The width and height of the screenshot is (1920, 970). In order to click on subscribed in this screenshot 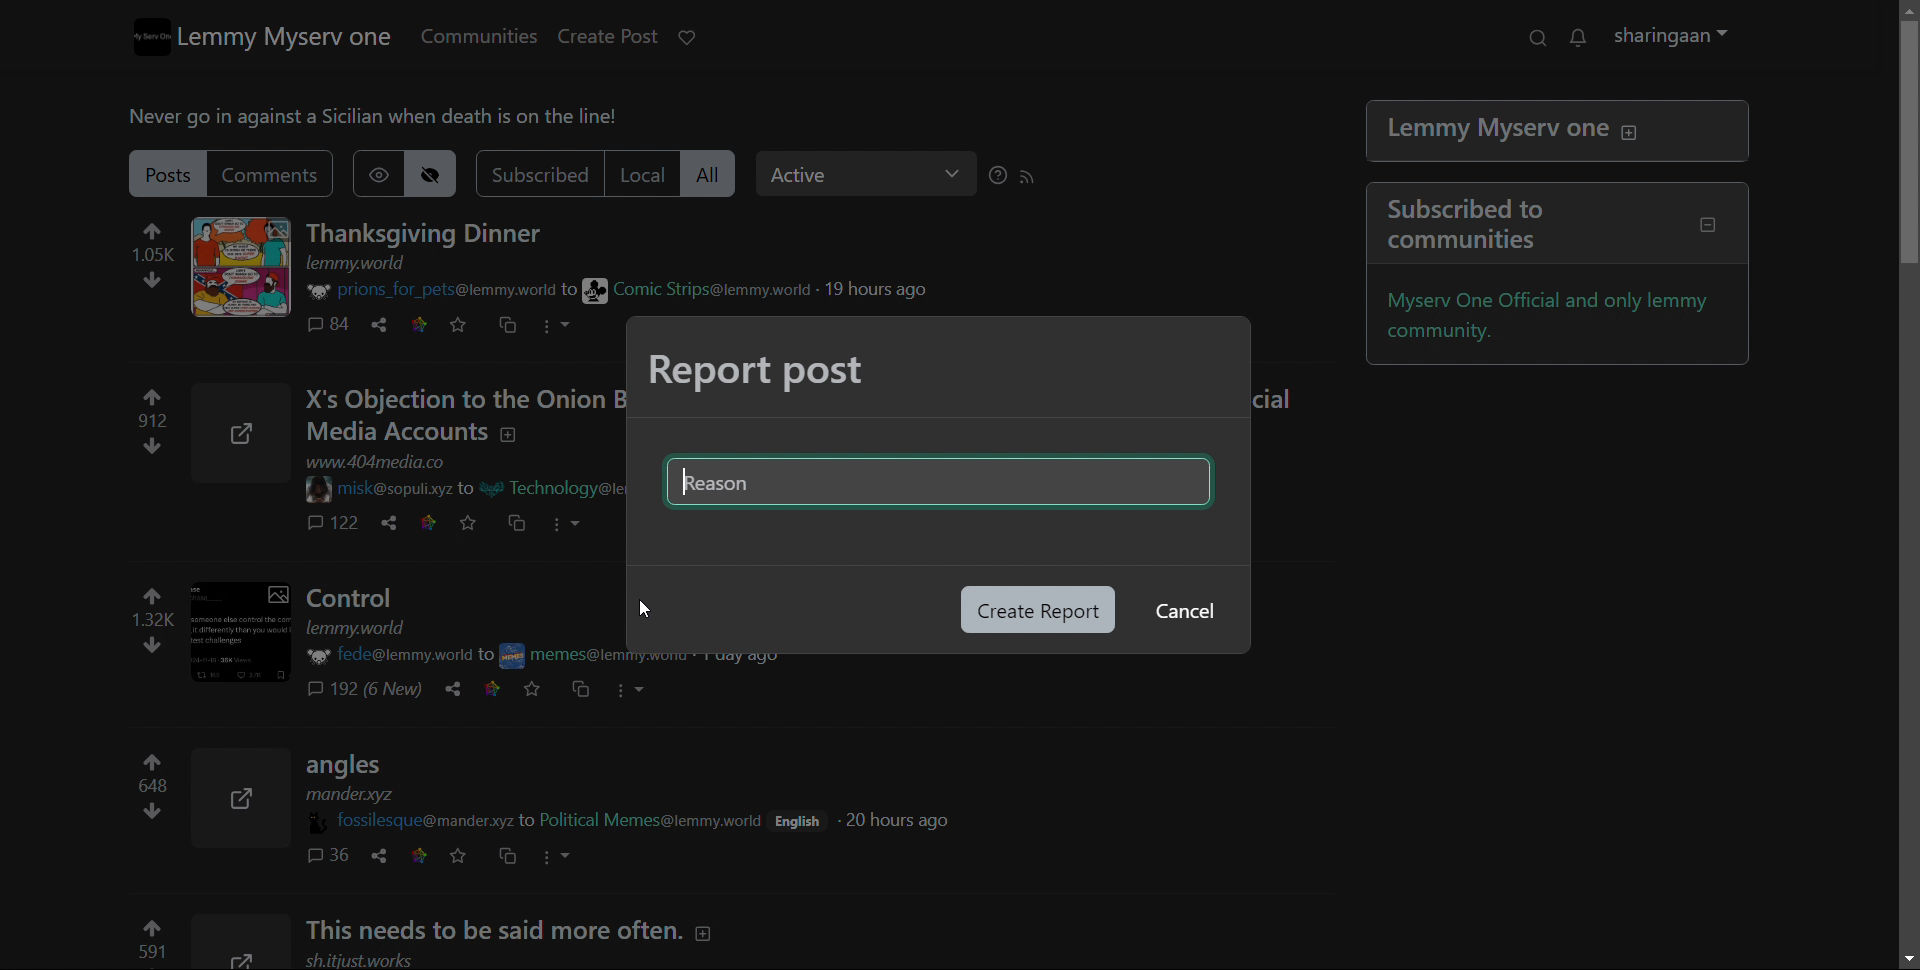, I will do `click(548, 174)`.